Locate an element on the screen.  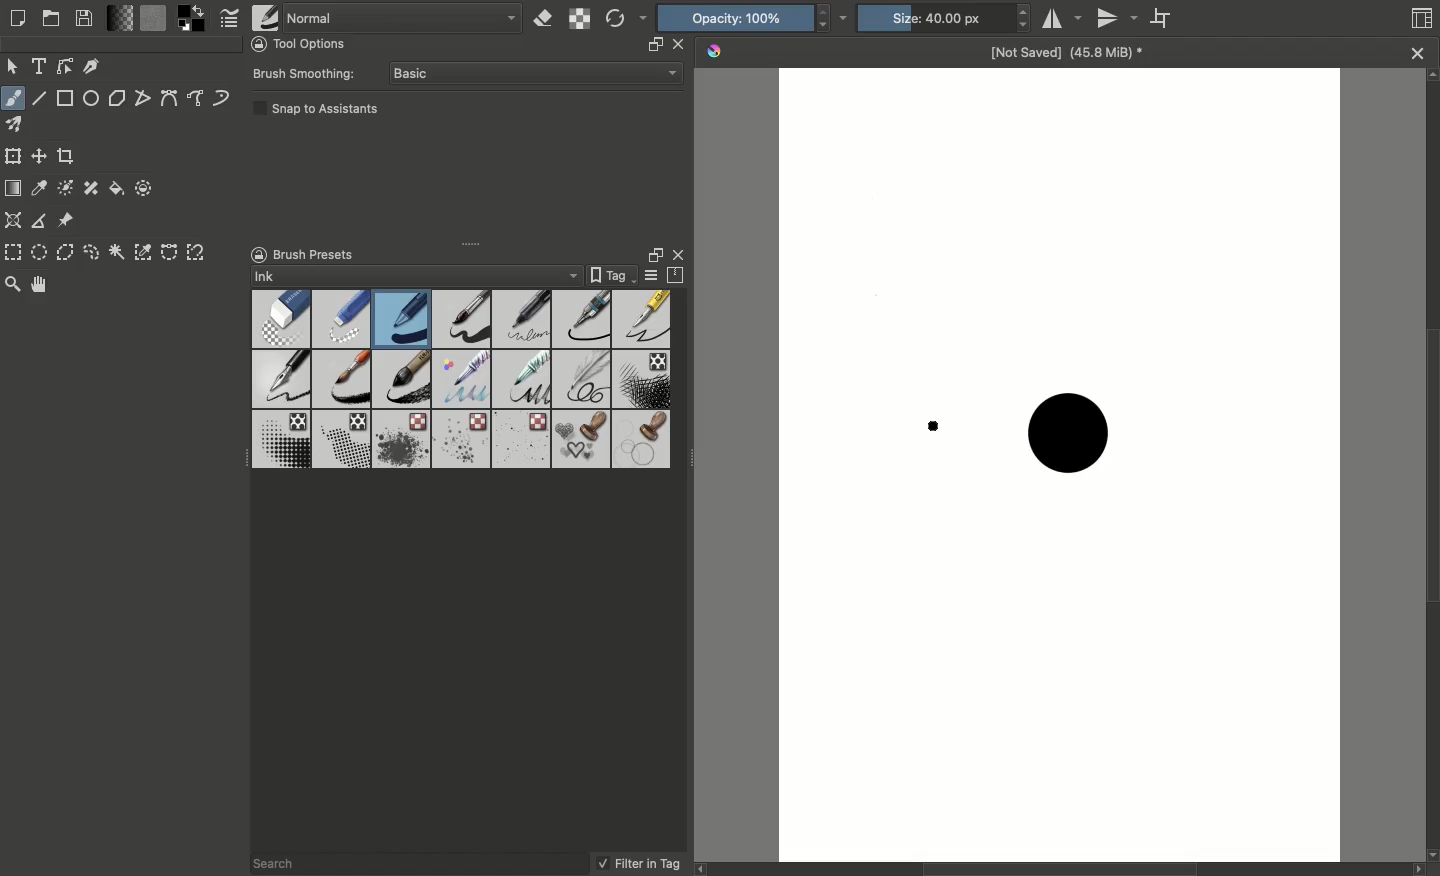
Wrap around mode is located at coordinates (1164, 17).